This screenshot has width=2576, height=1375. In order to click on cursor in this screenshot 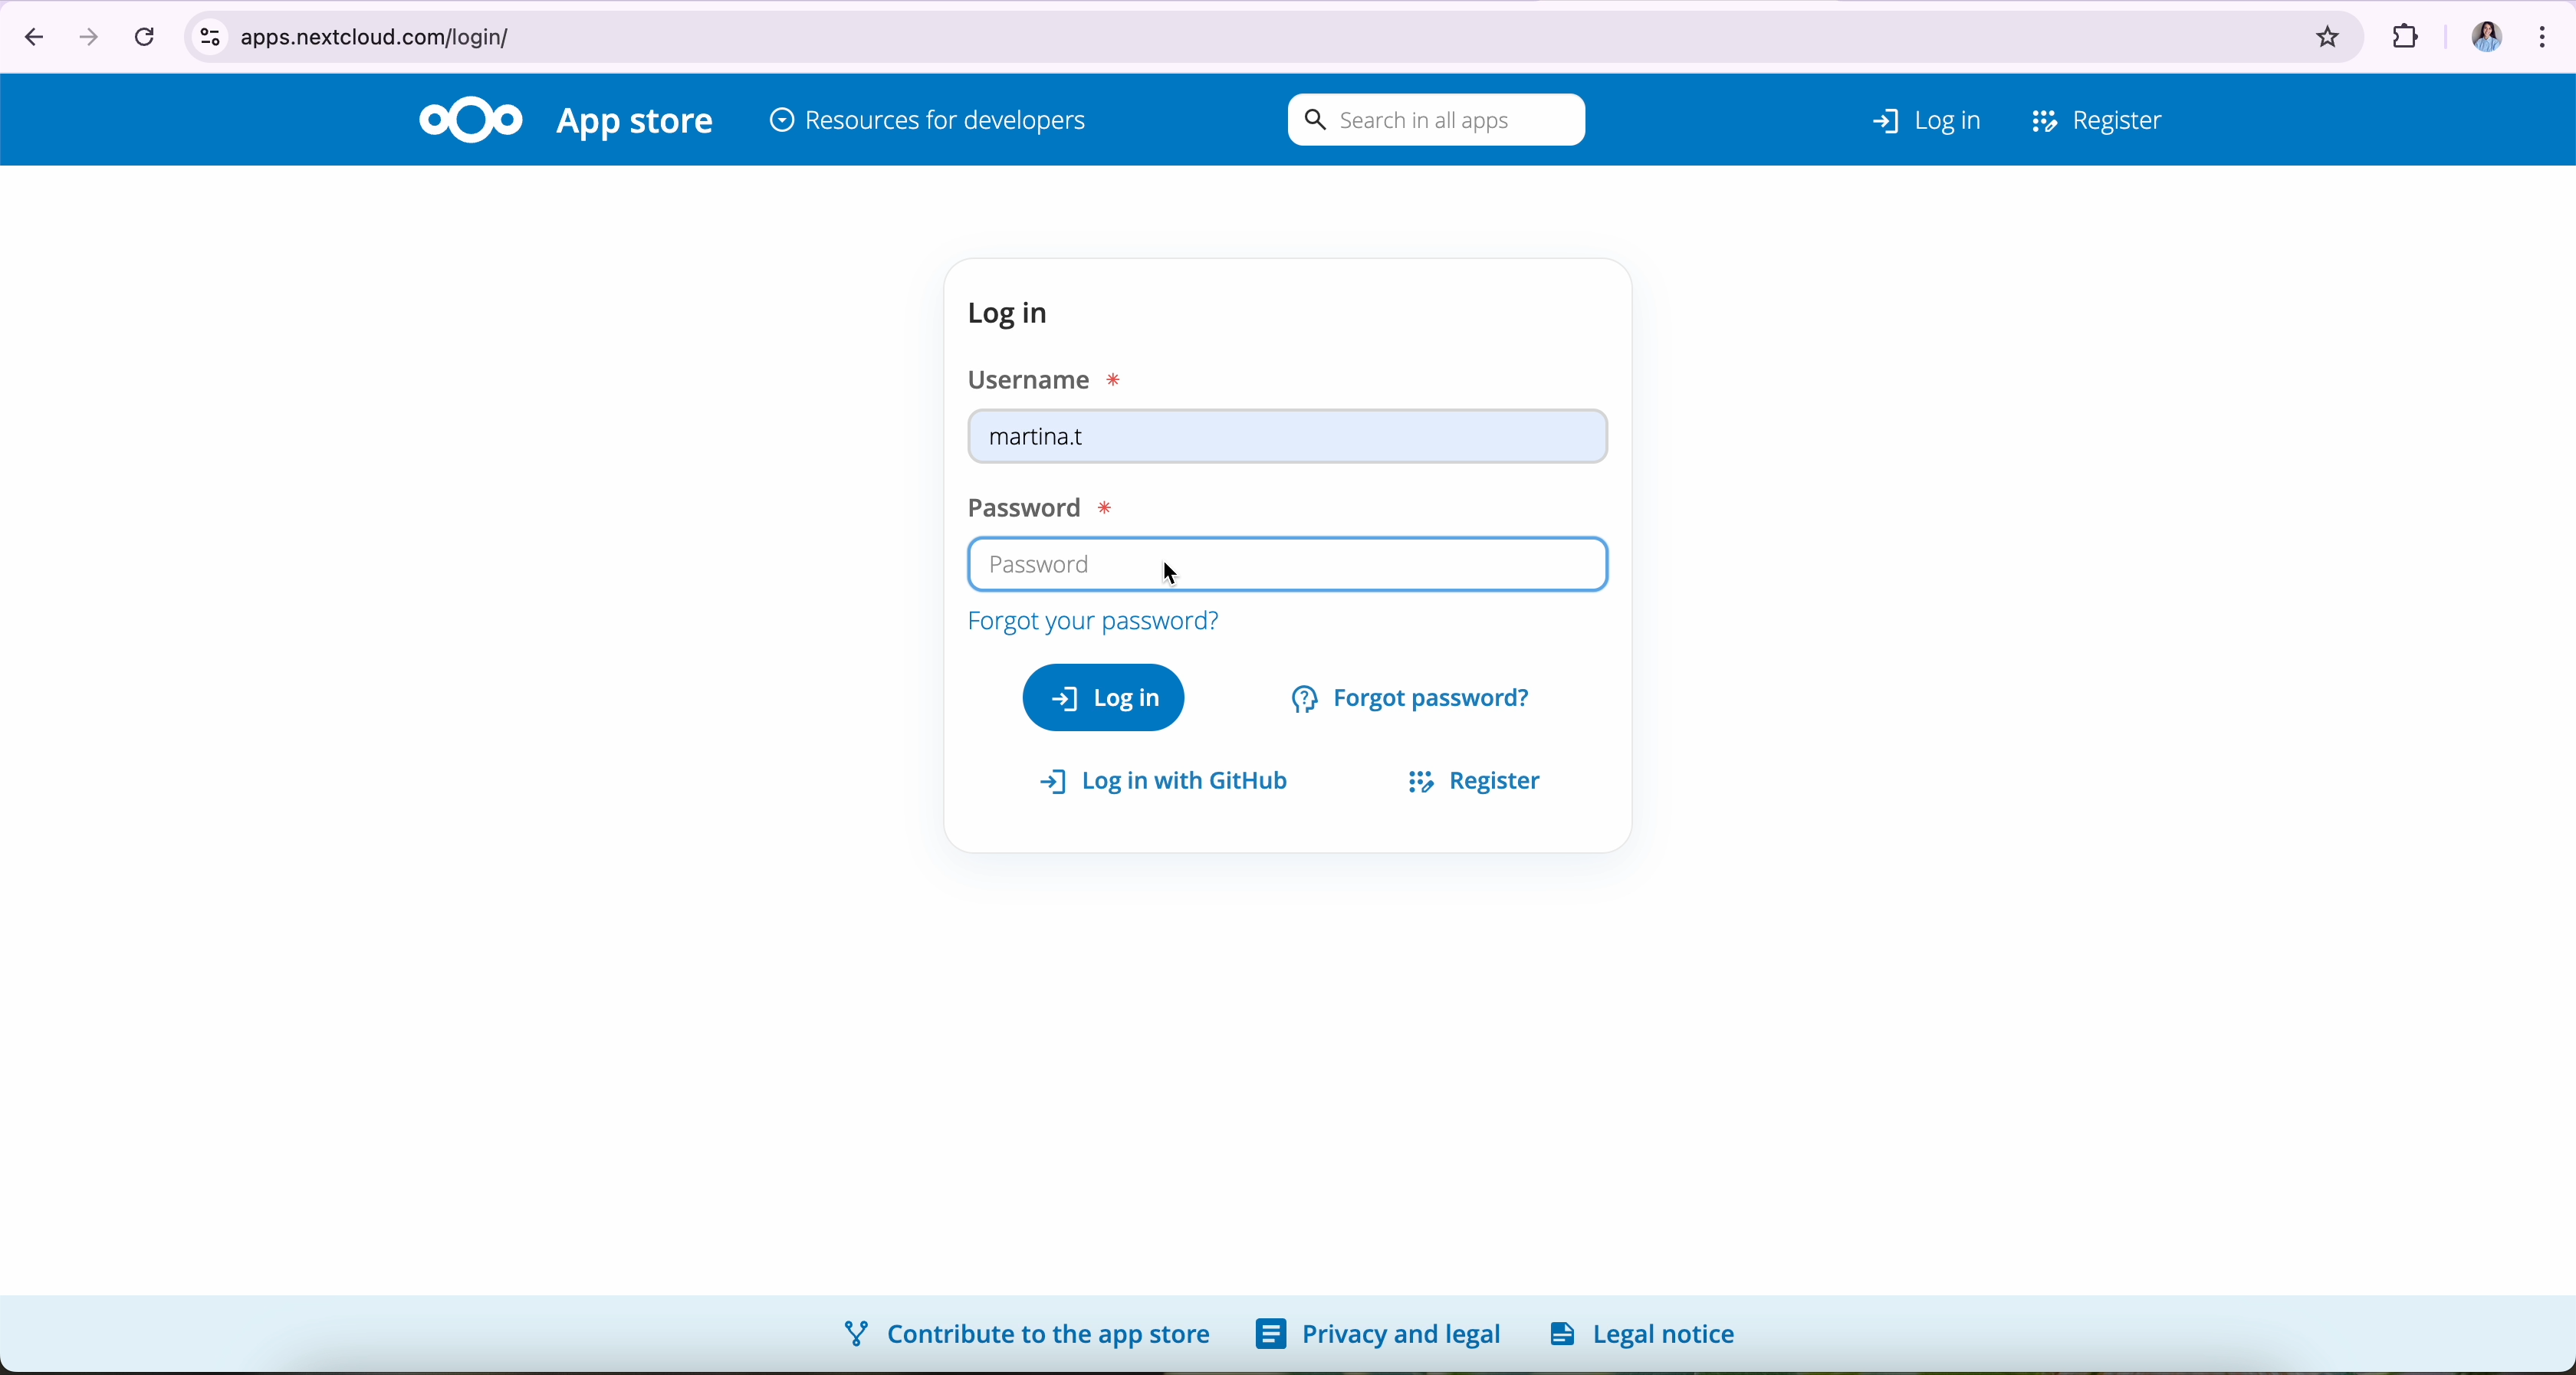, I will do `click(1174, 568)`.